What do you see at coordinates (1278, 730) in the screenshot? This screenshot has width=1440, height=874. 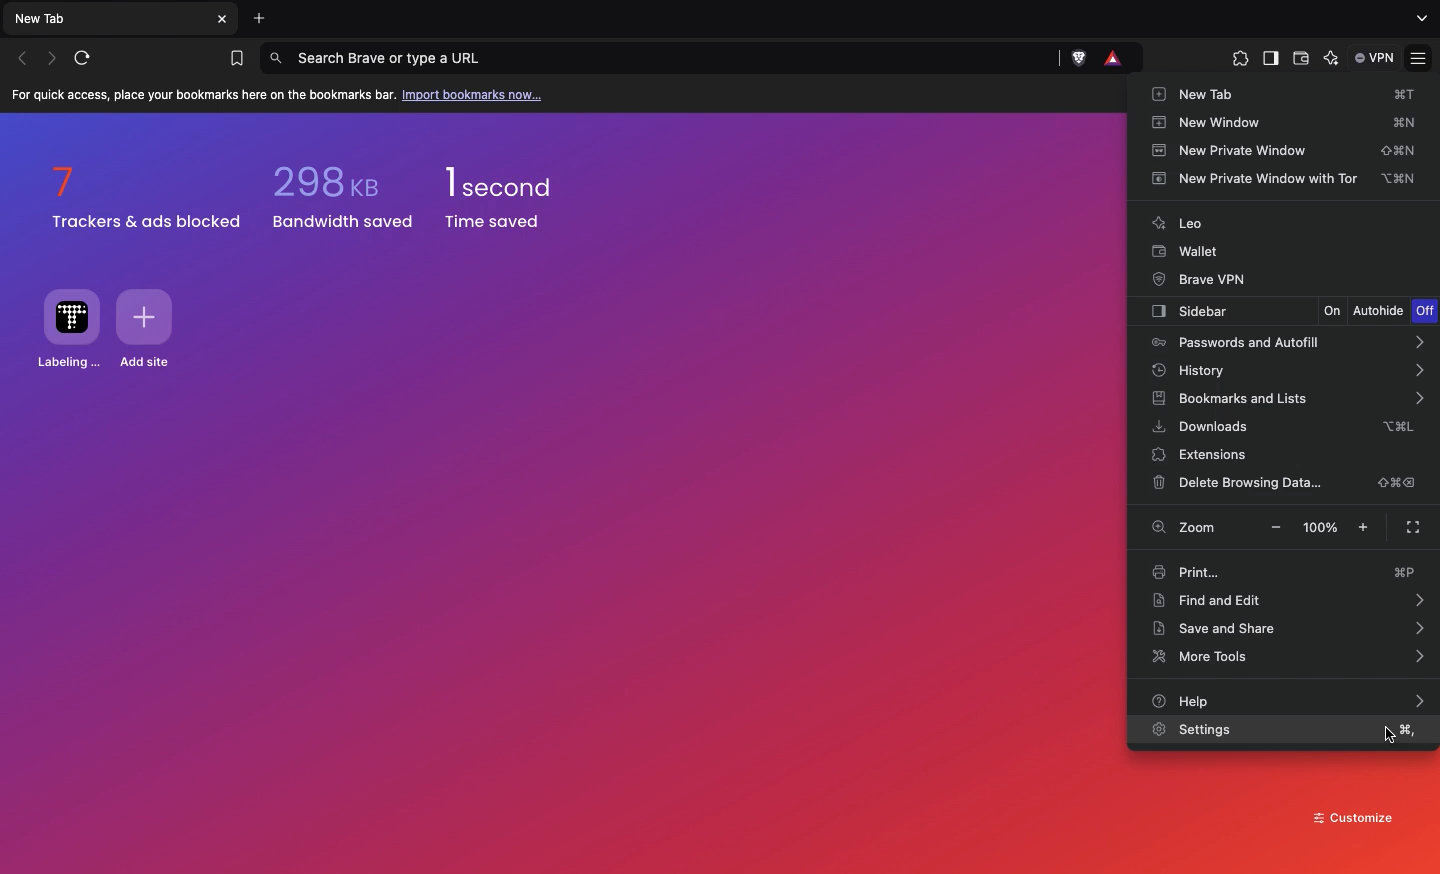 I see `Settings` at bounding box center [1278, 730].